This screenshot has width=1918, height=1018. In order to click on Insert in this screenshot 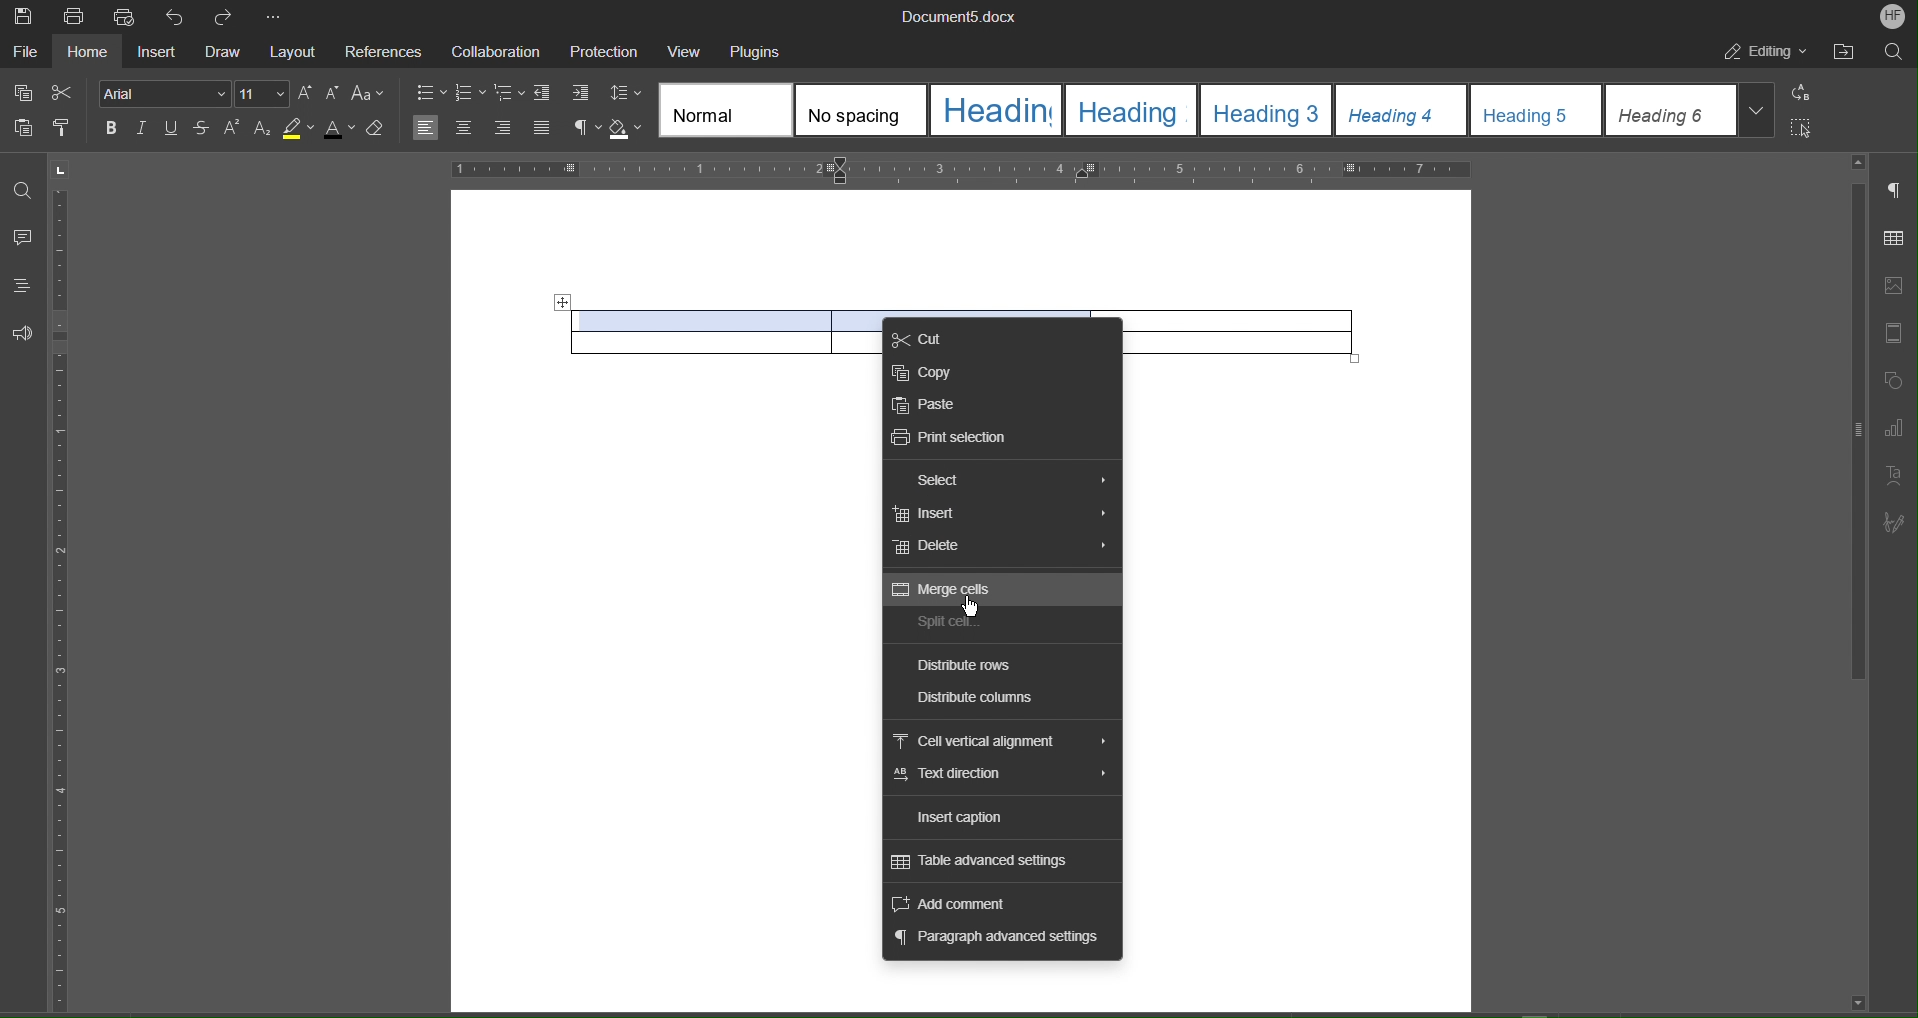, I will do `click(161, 54)`.